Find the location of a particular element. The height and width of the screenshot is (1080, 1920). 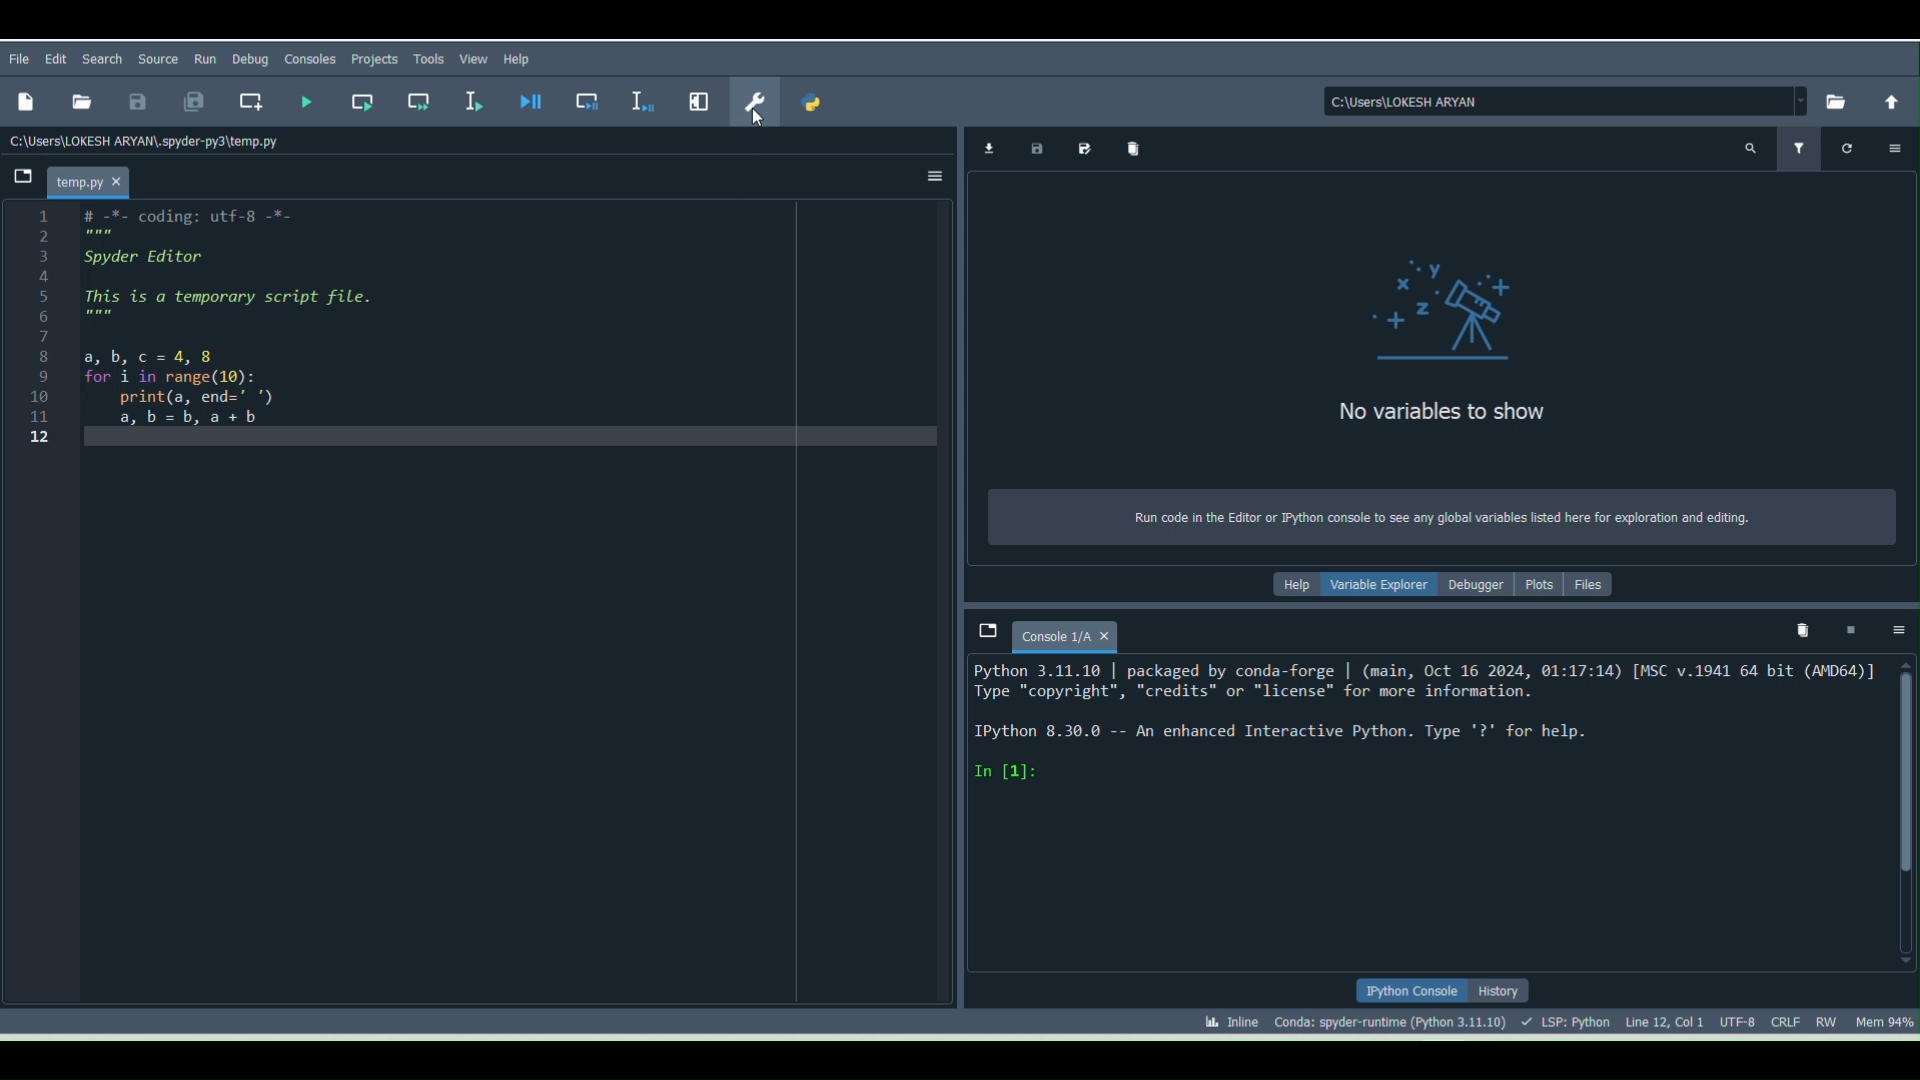

File permissions is located at coordinates (1829, 1018).